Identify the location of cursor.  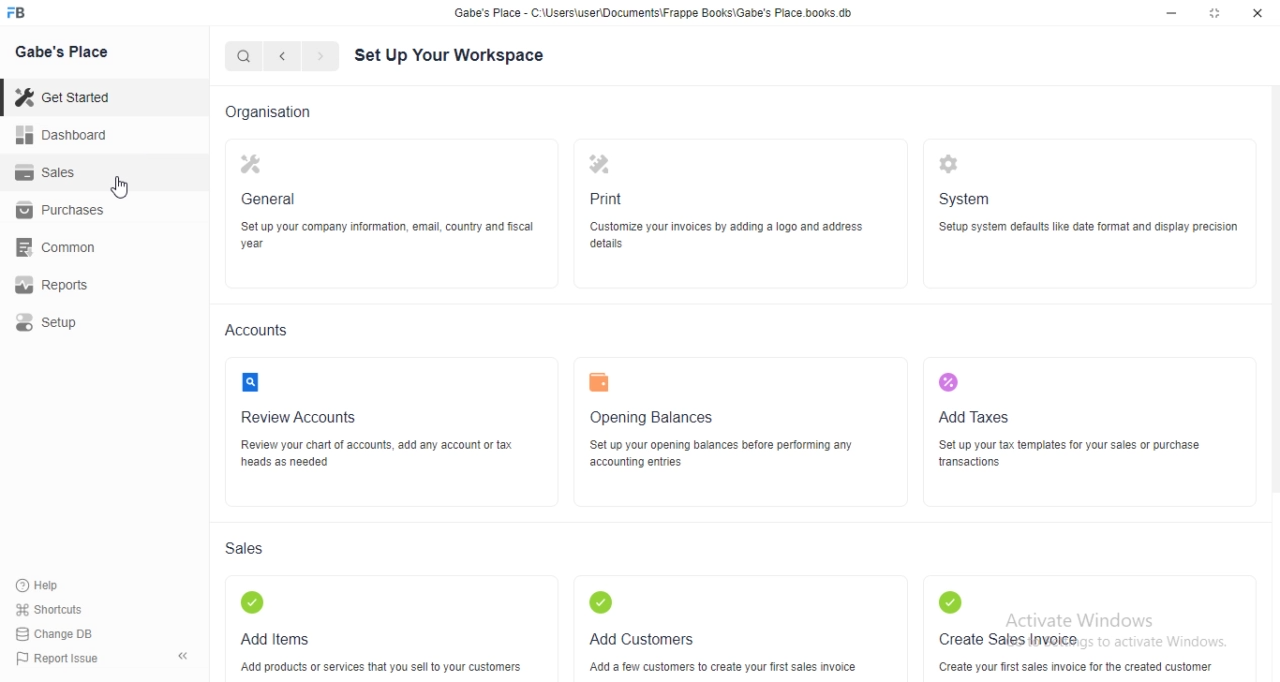
(120, 192).